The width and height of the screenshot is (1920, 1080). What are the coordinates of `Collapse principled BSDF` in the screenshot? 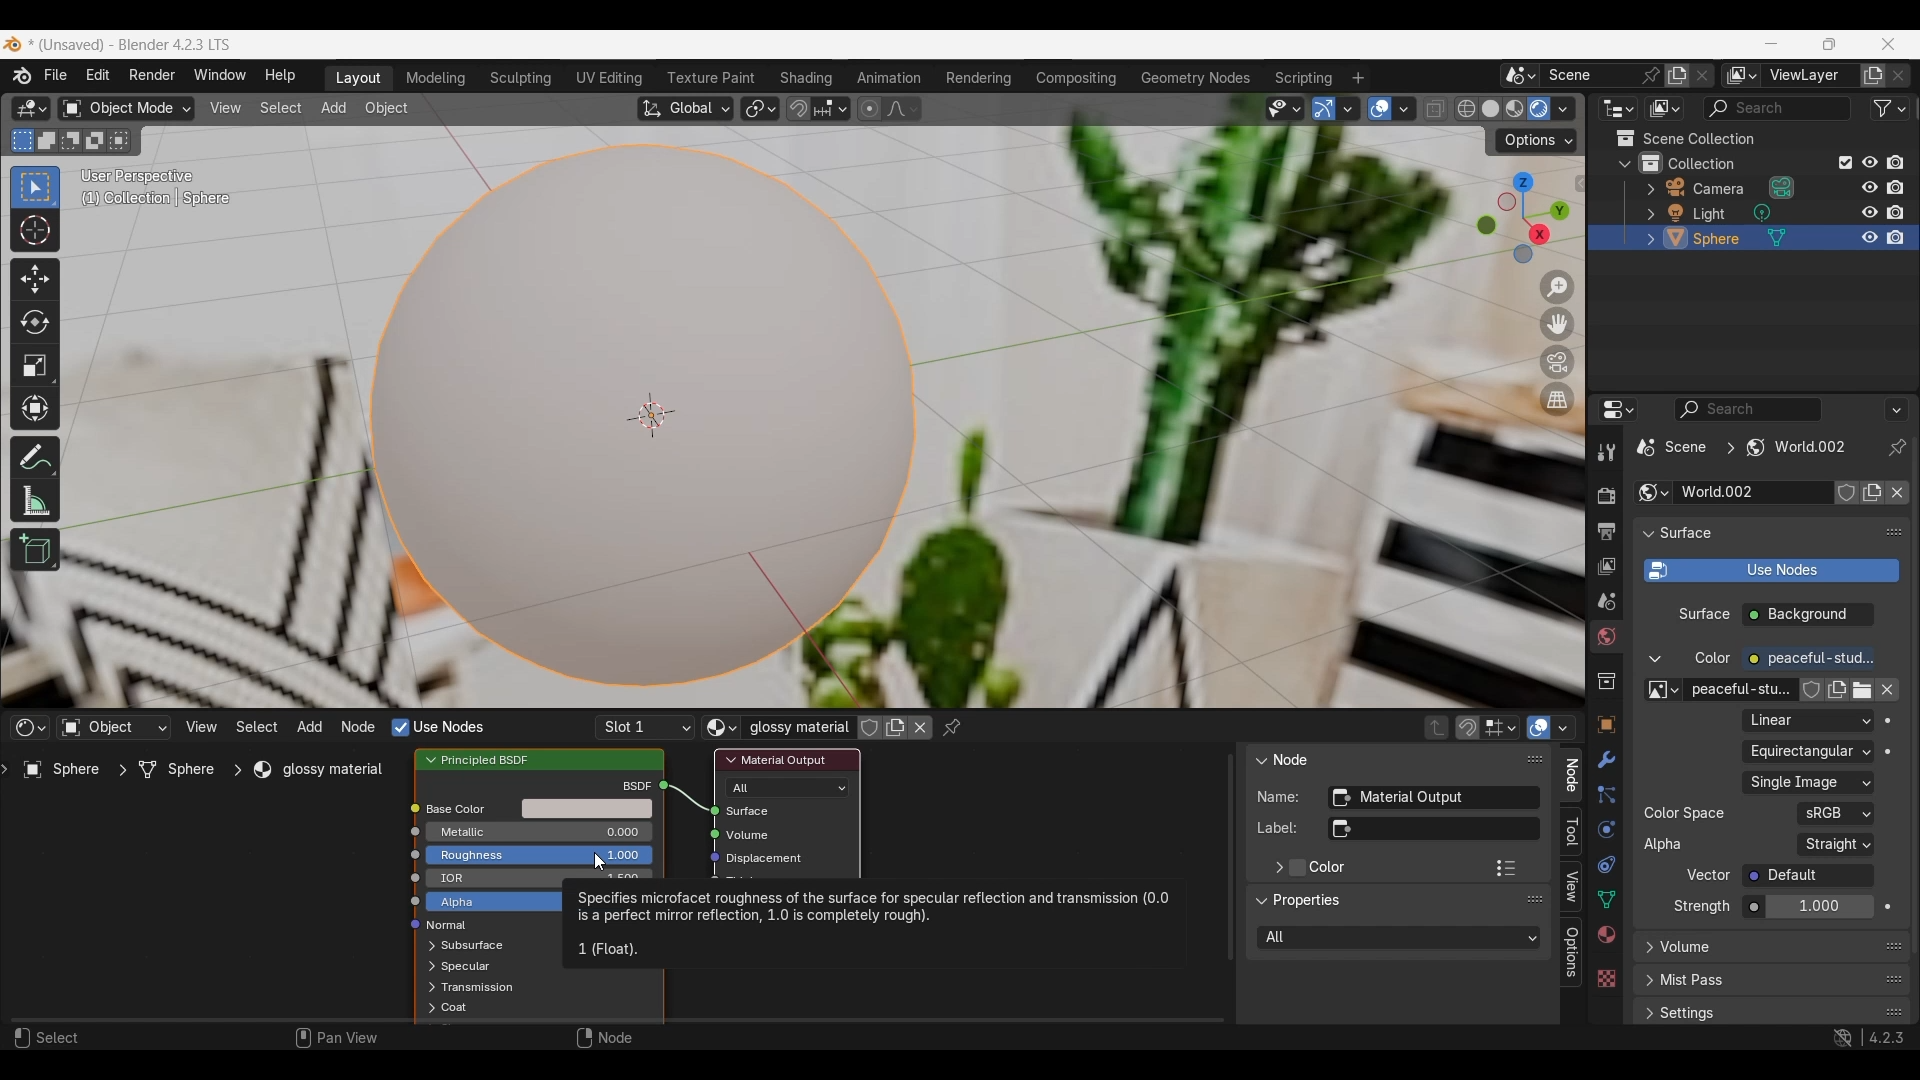 It's located at (431, 760).